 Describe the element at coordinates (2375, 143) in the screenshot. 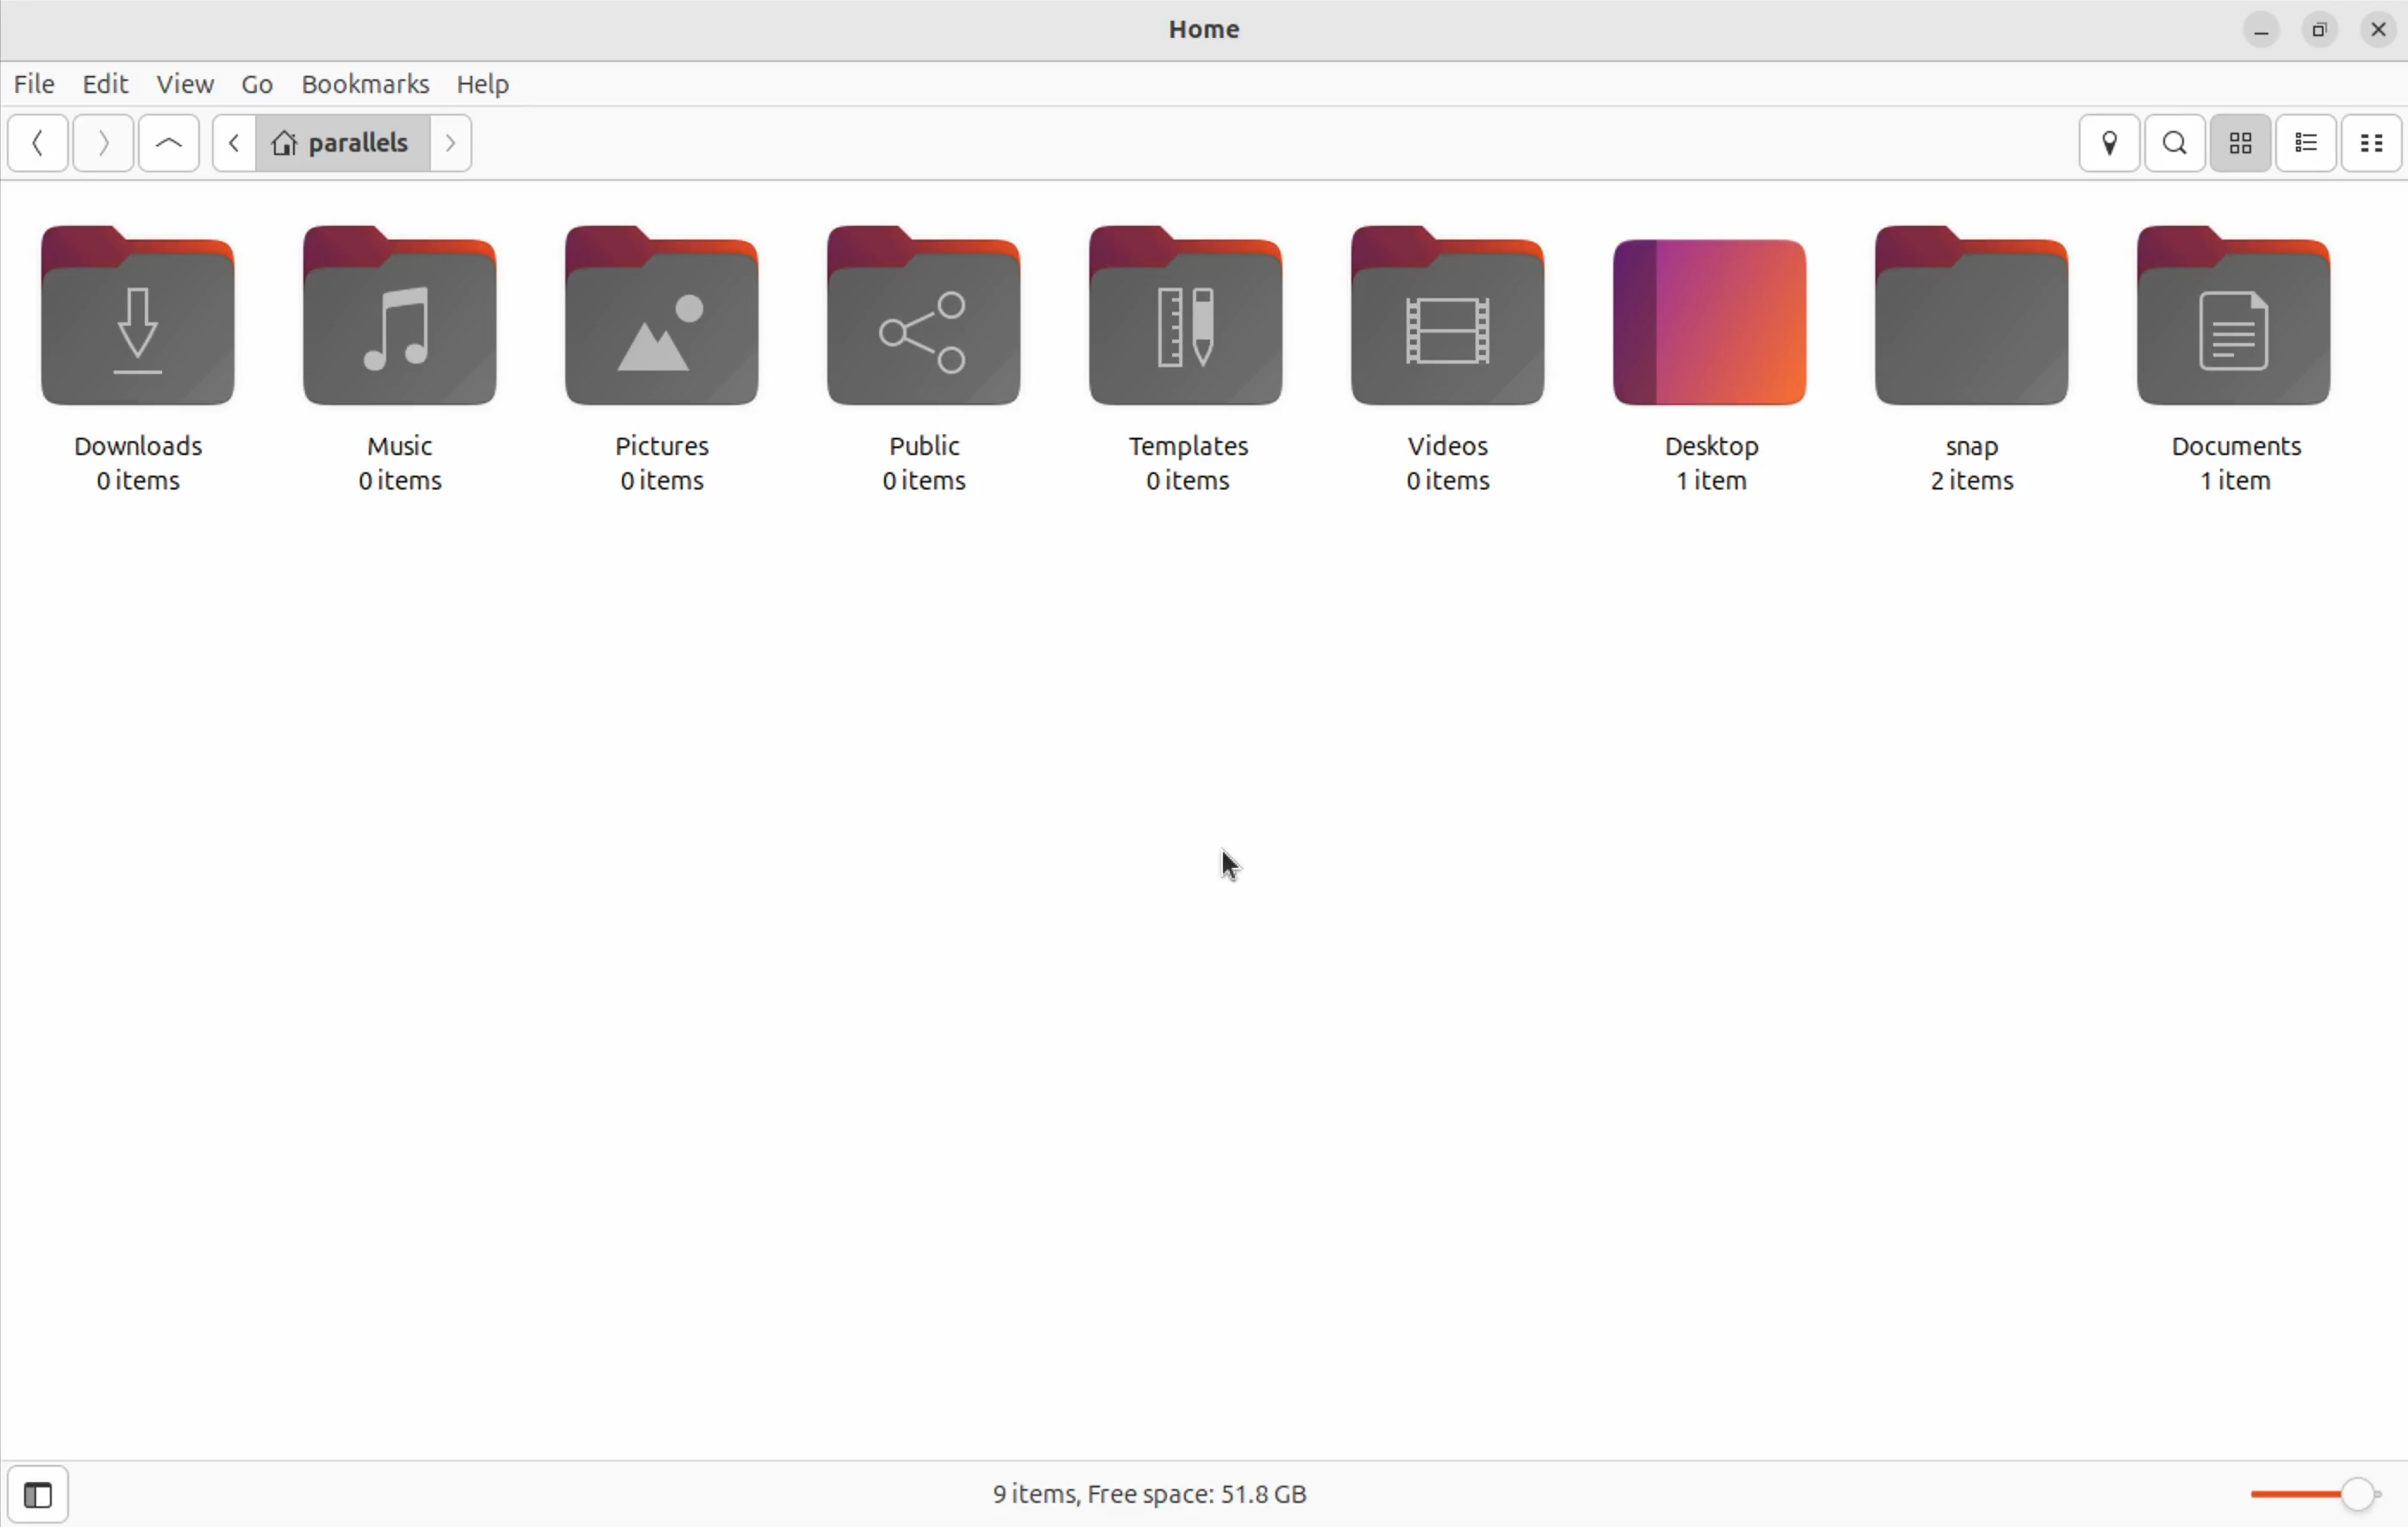

I see `compact view` at that location.